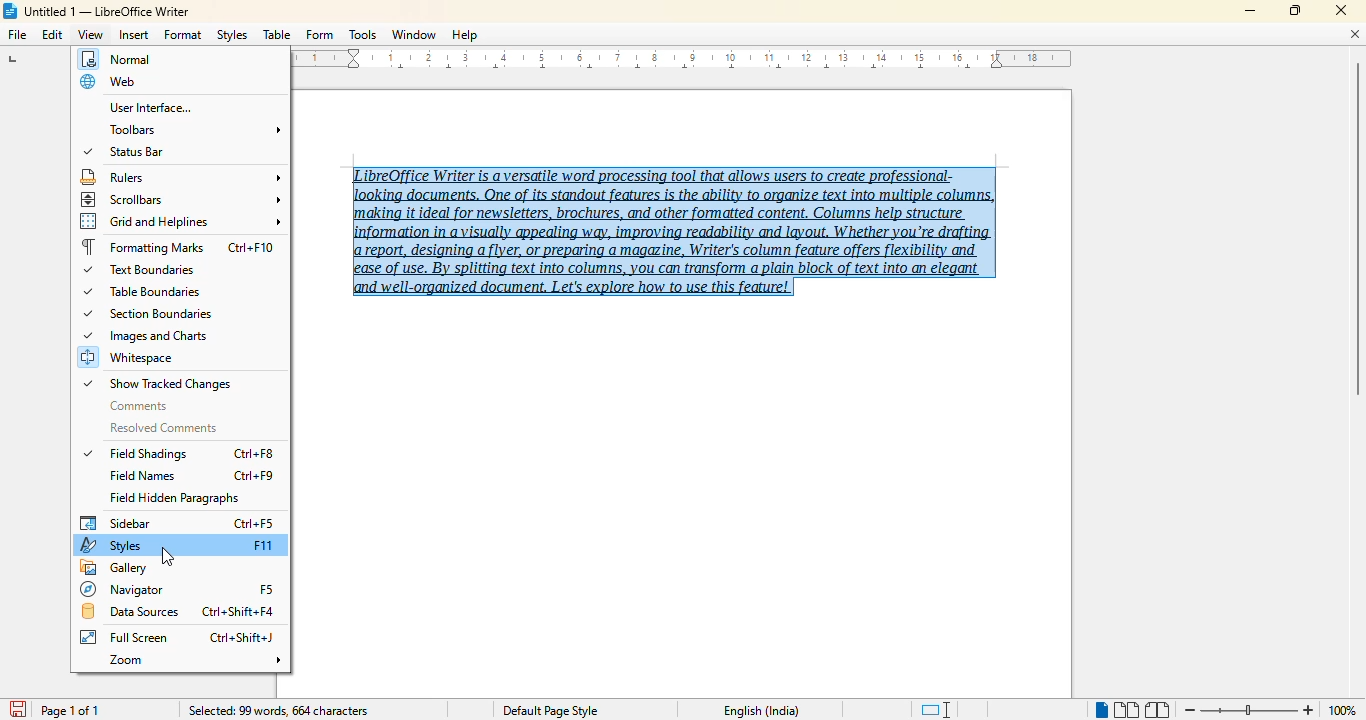  I want to click on images and charts, so click(147, 336).